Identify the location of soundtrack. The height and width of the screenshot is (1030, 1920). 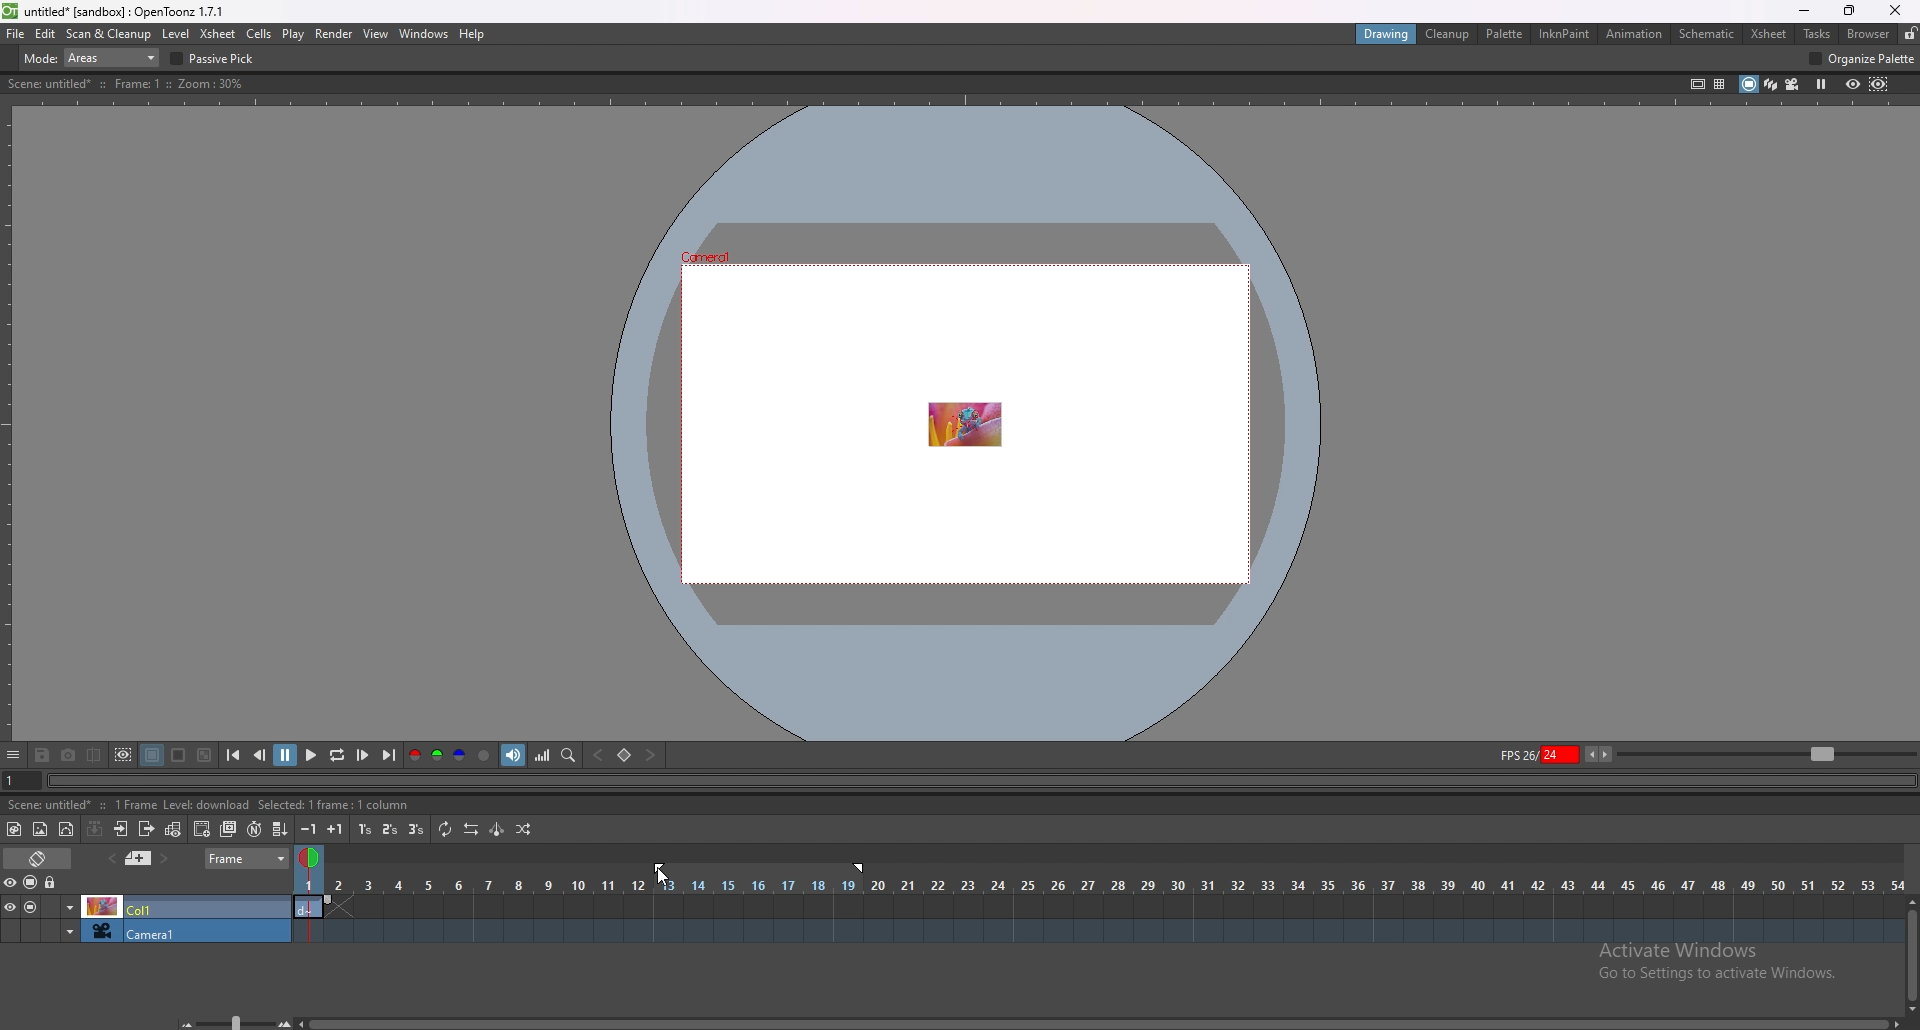
(513, 755).